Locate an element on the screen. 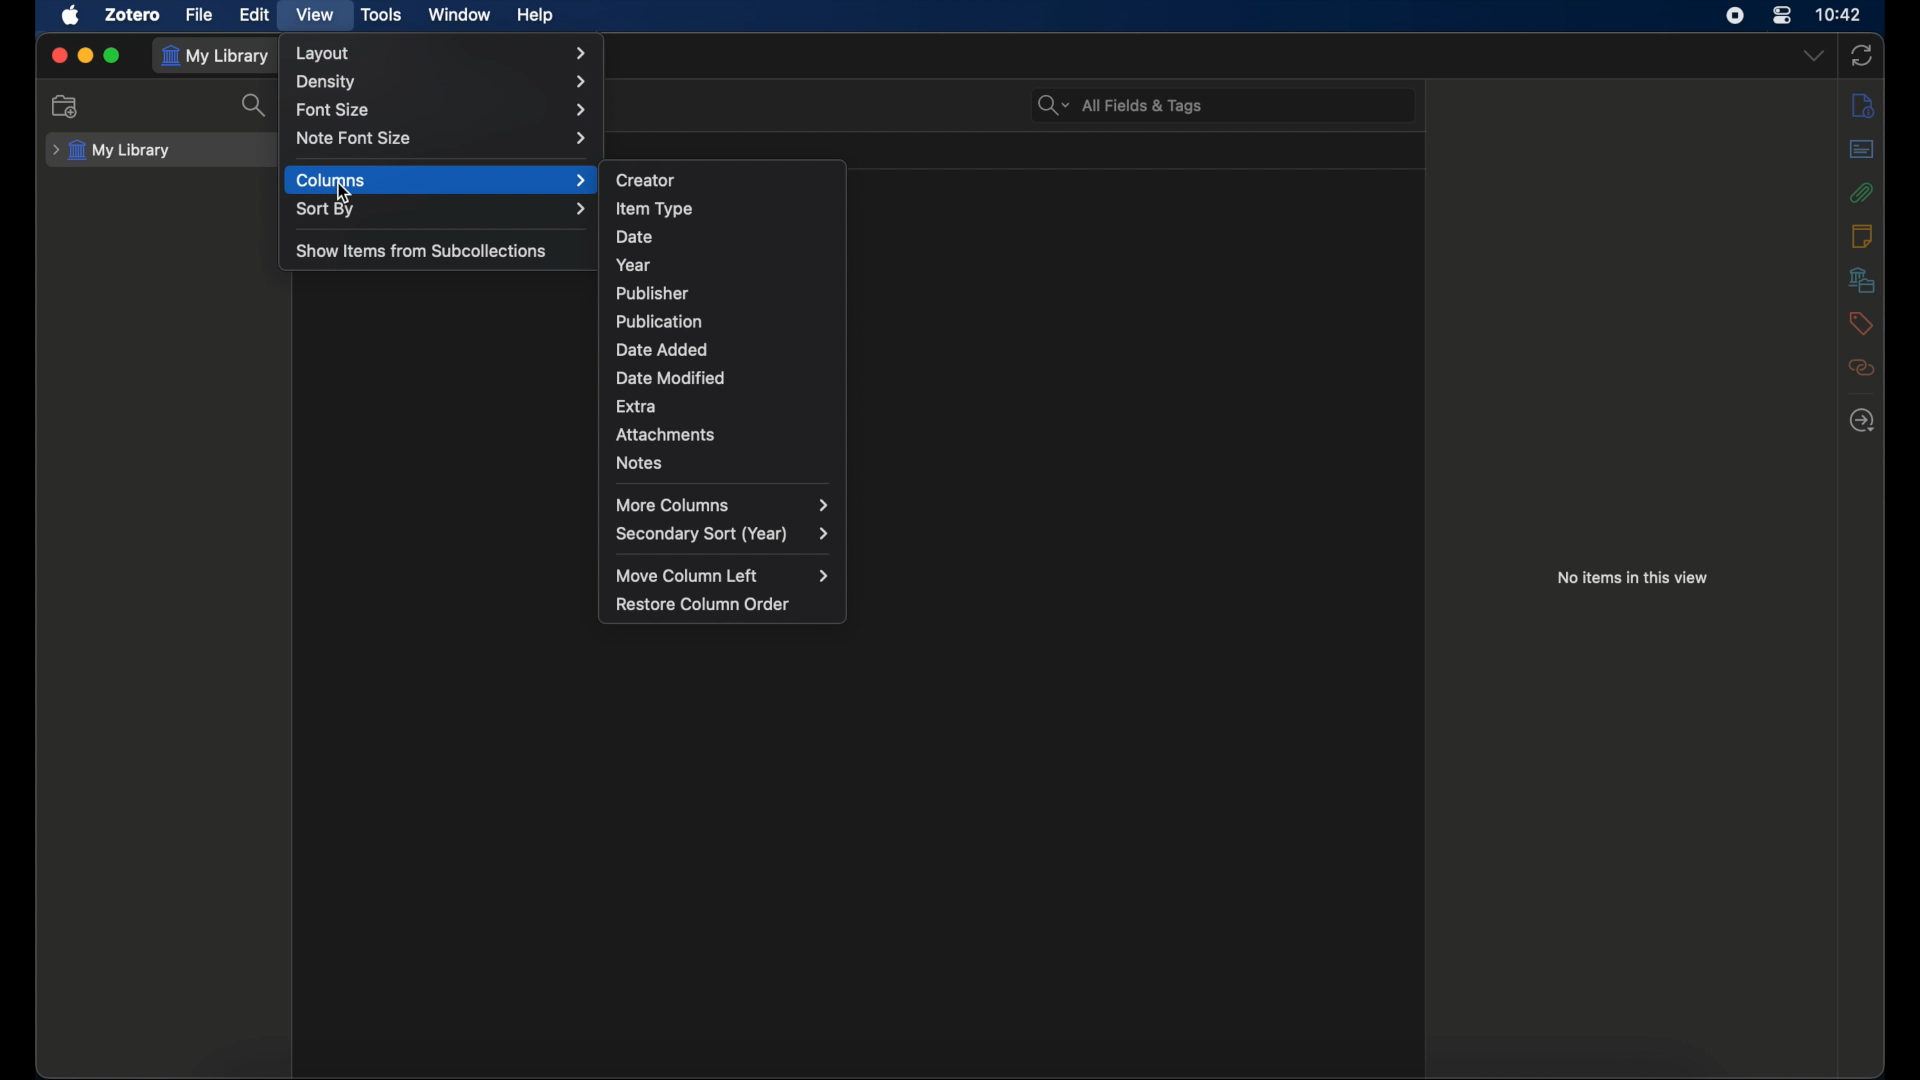  help is located at coordinates (536, 16).